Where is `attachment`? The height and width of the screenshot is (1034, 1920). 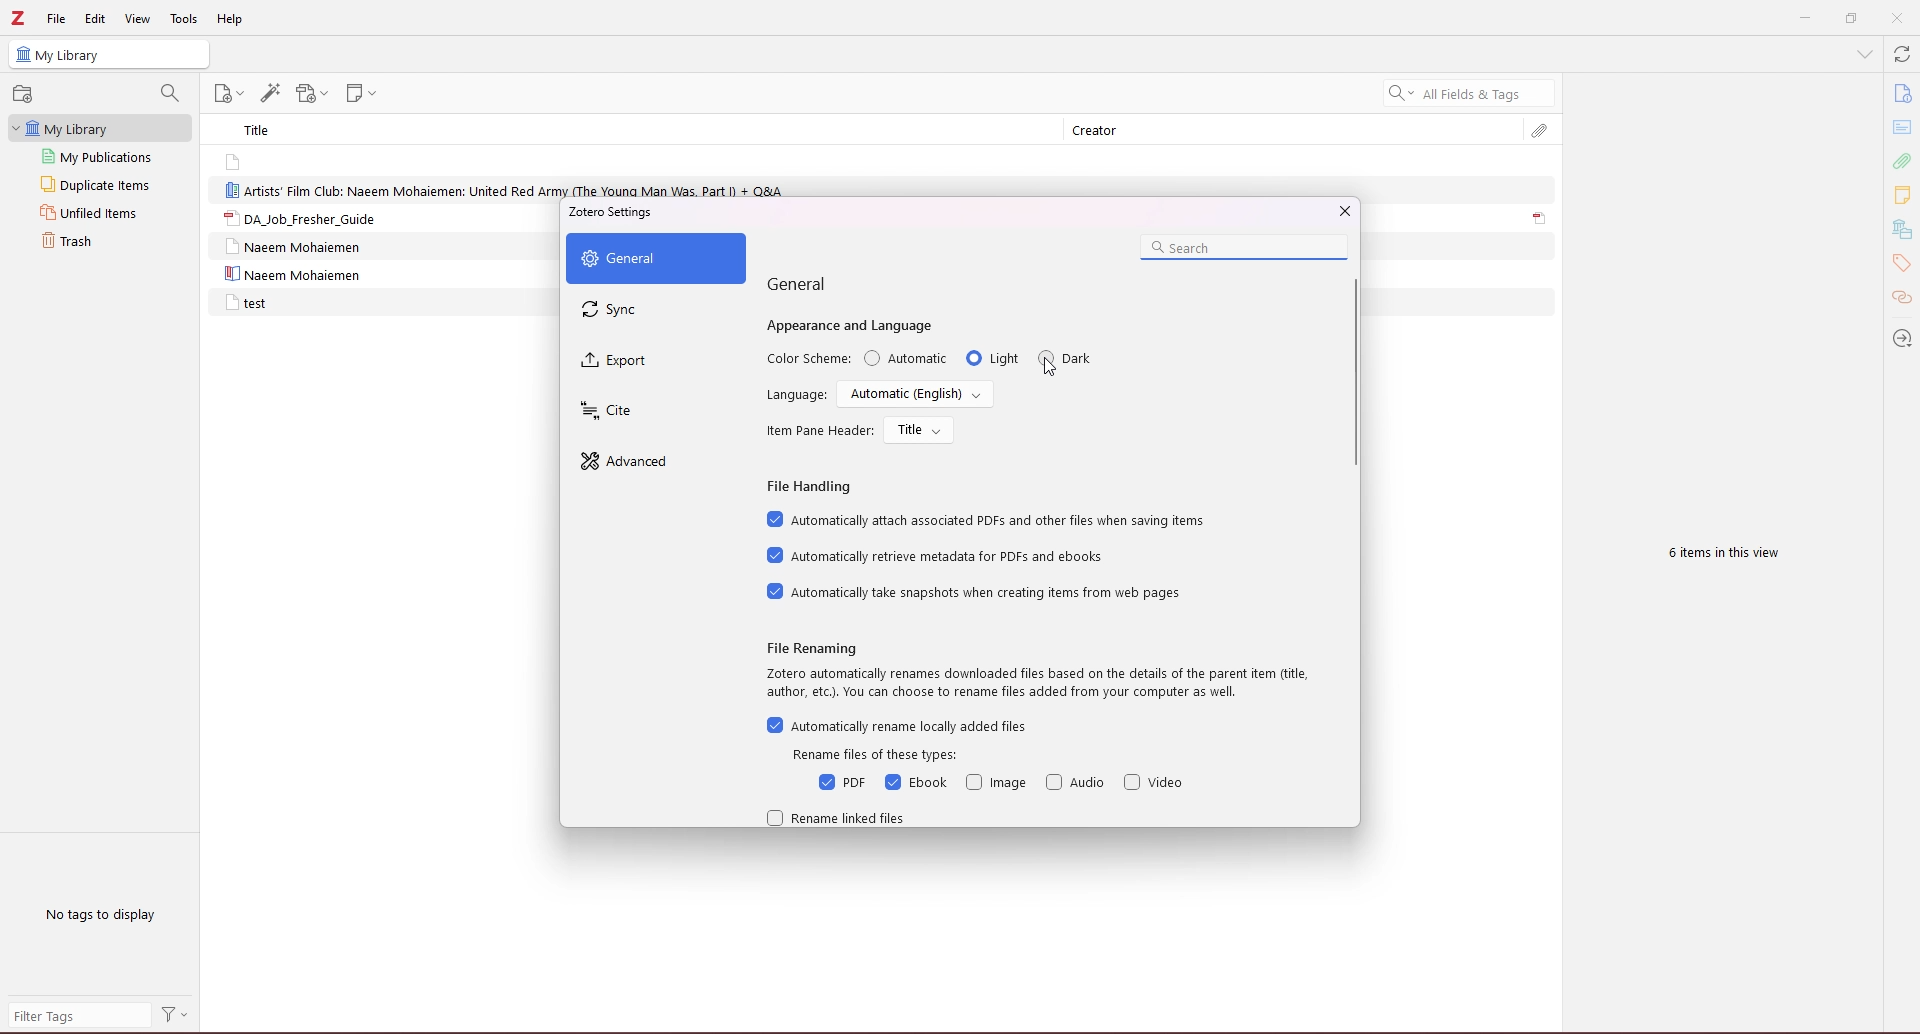 attachment is located at coordinates (1540, 131).